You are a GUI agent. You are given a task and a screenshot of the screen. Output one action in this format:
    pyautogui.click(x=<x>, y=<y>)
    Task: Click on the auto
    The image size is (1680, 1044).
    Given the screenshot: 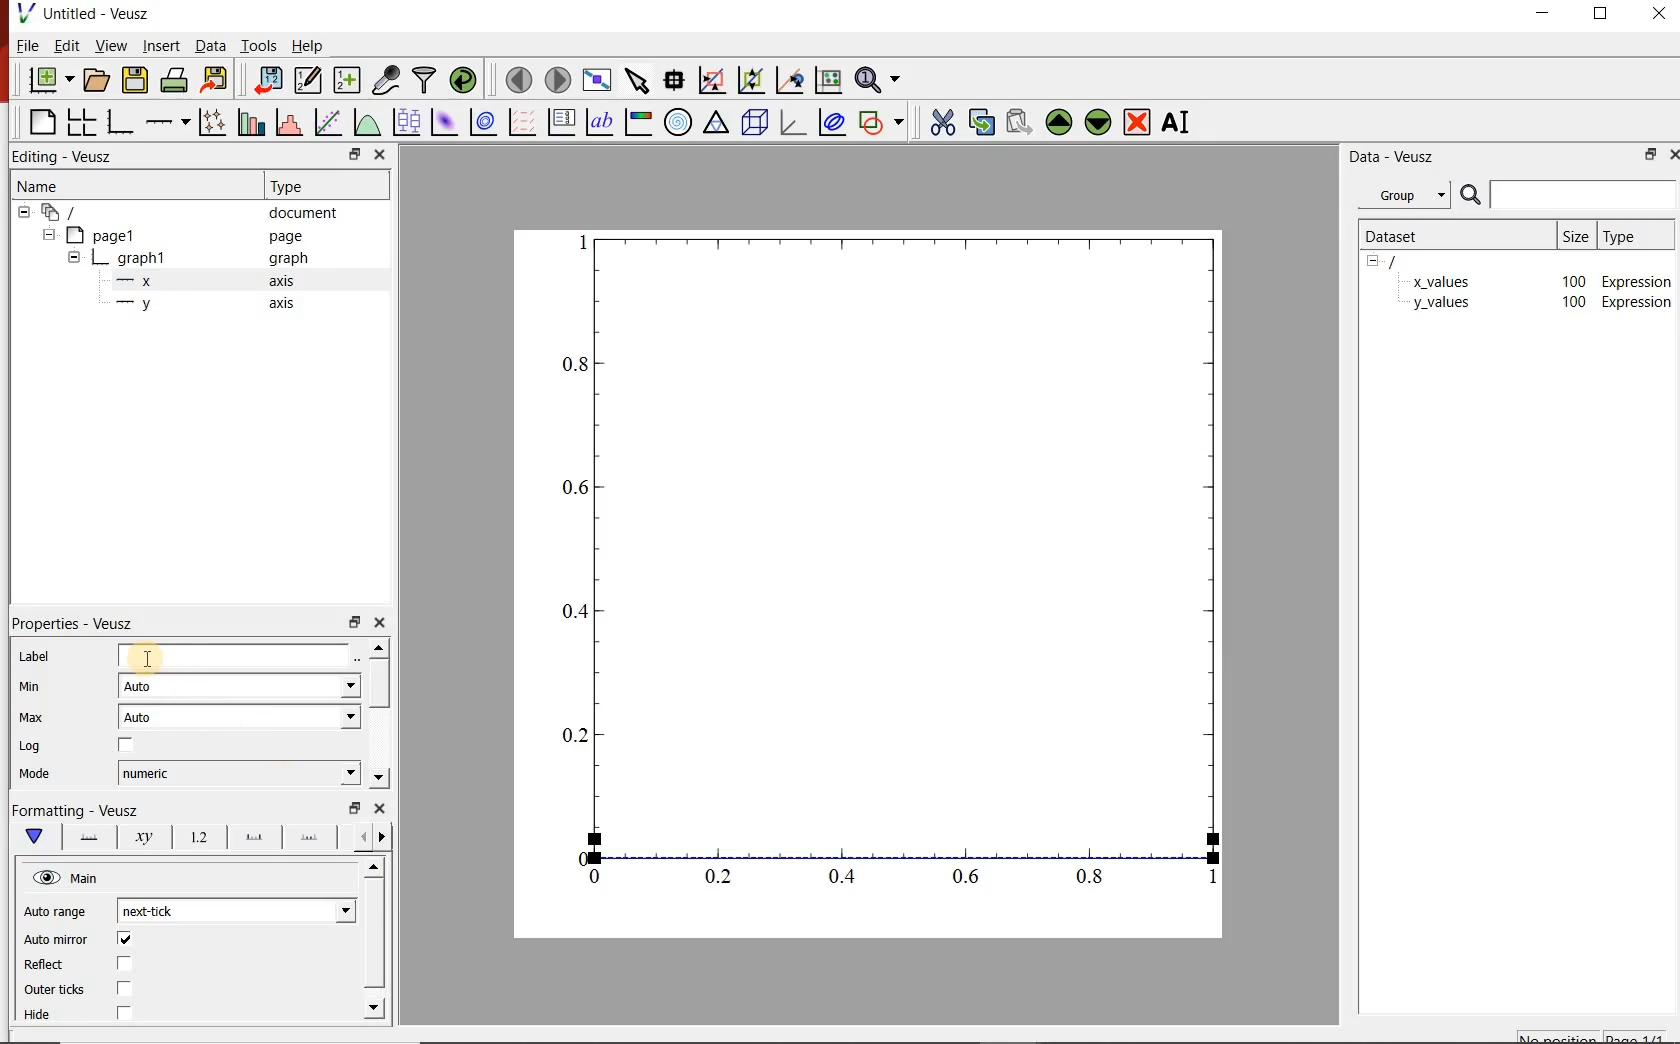 What is the action you would take?
    pyautogui.click(x=240, y=685)
    